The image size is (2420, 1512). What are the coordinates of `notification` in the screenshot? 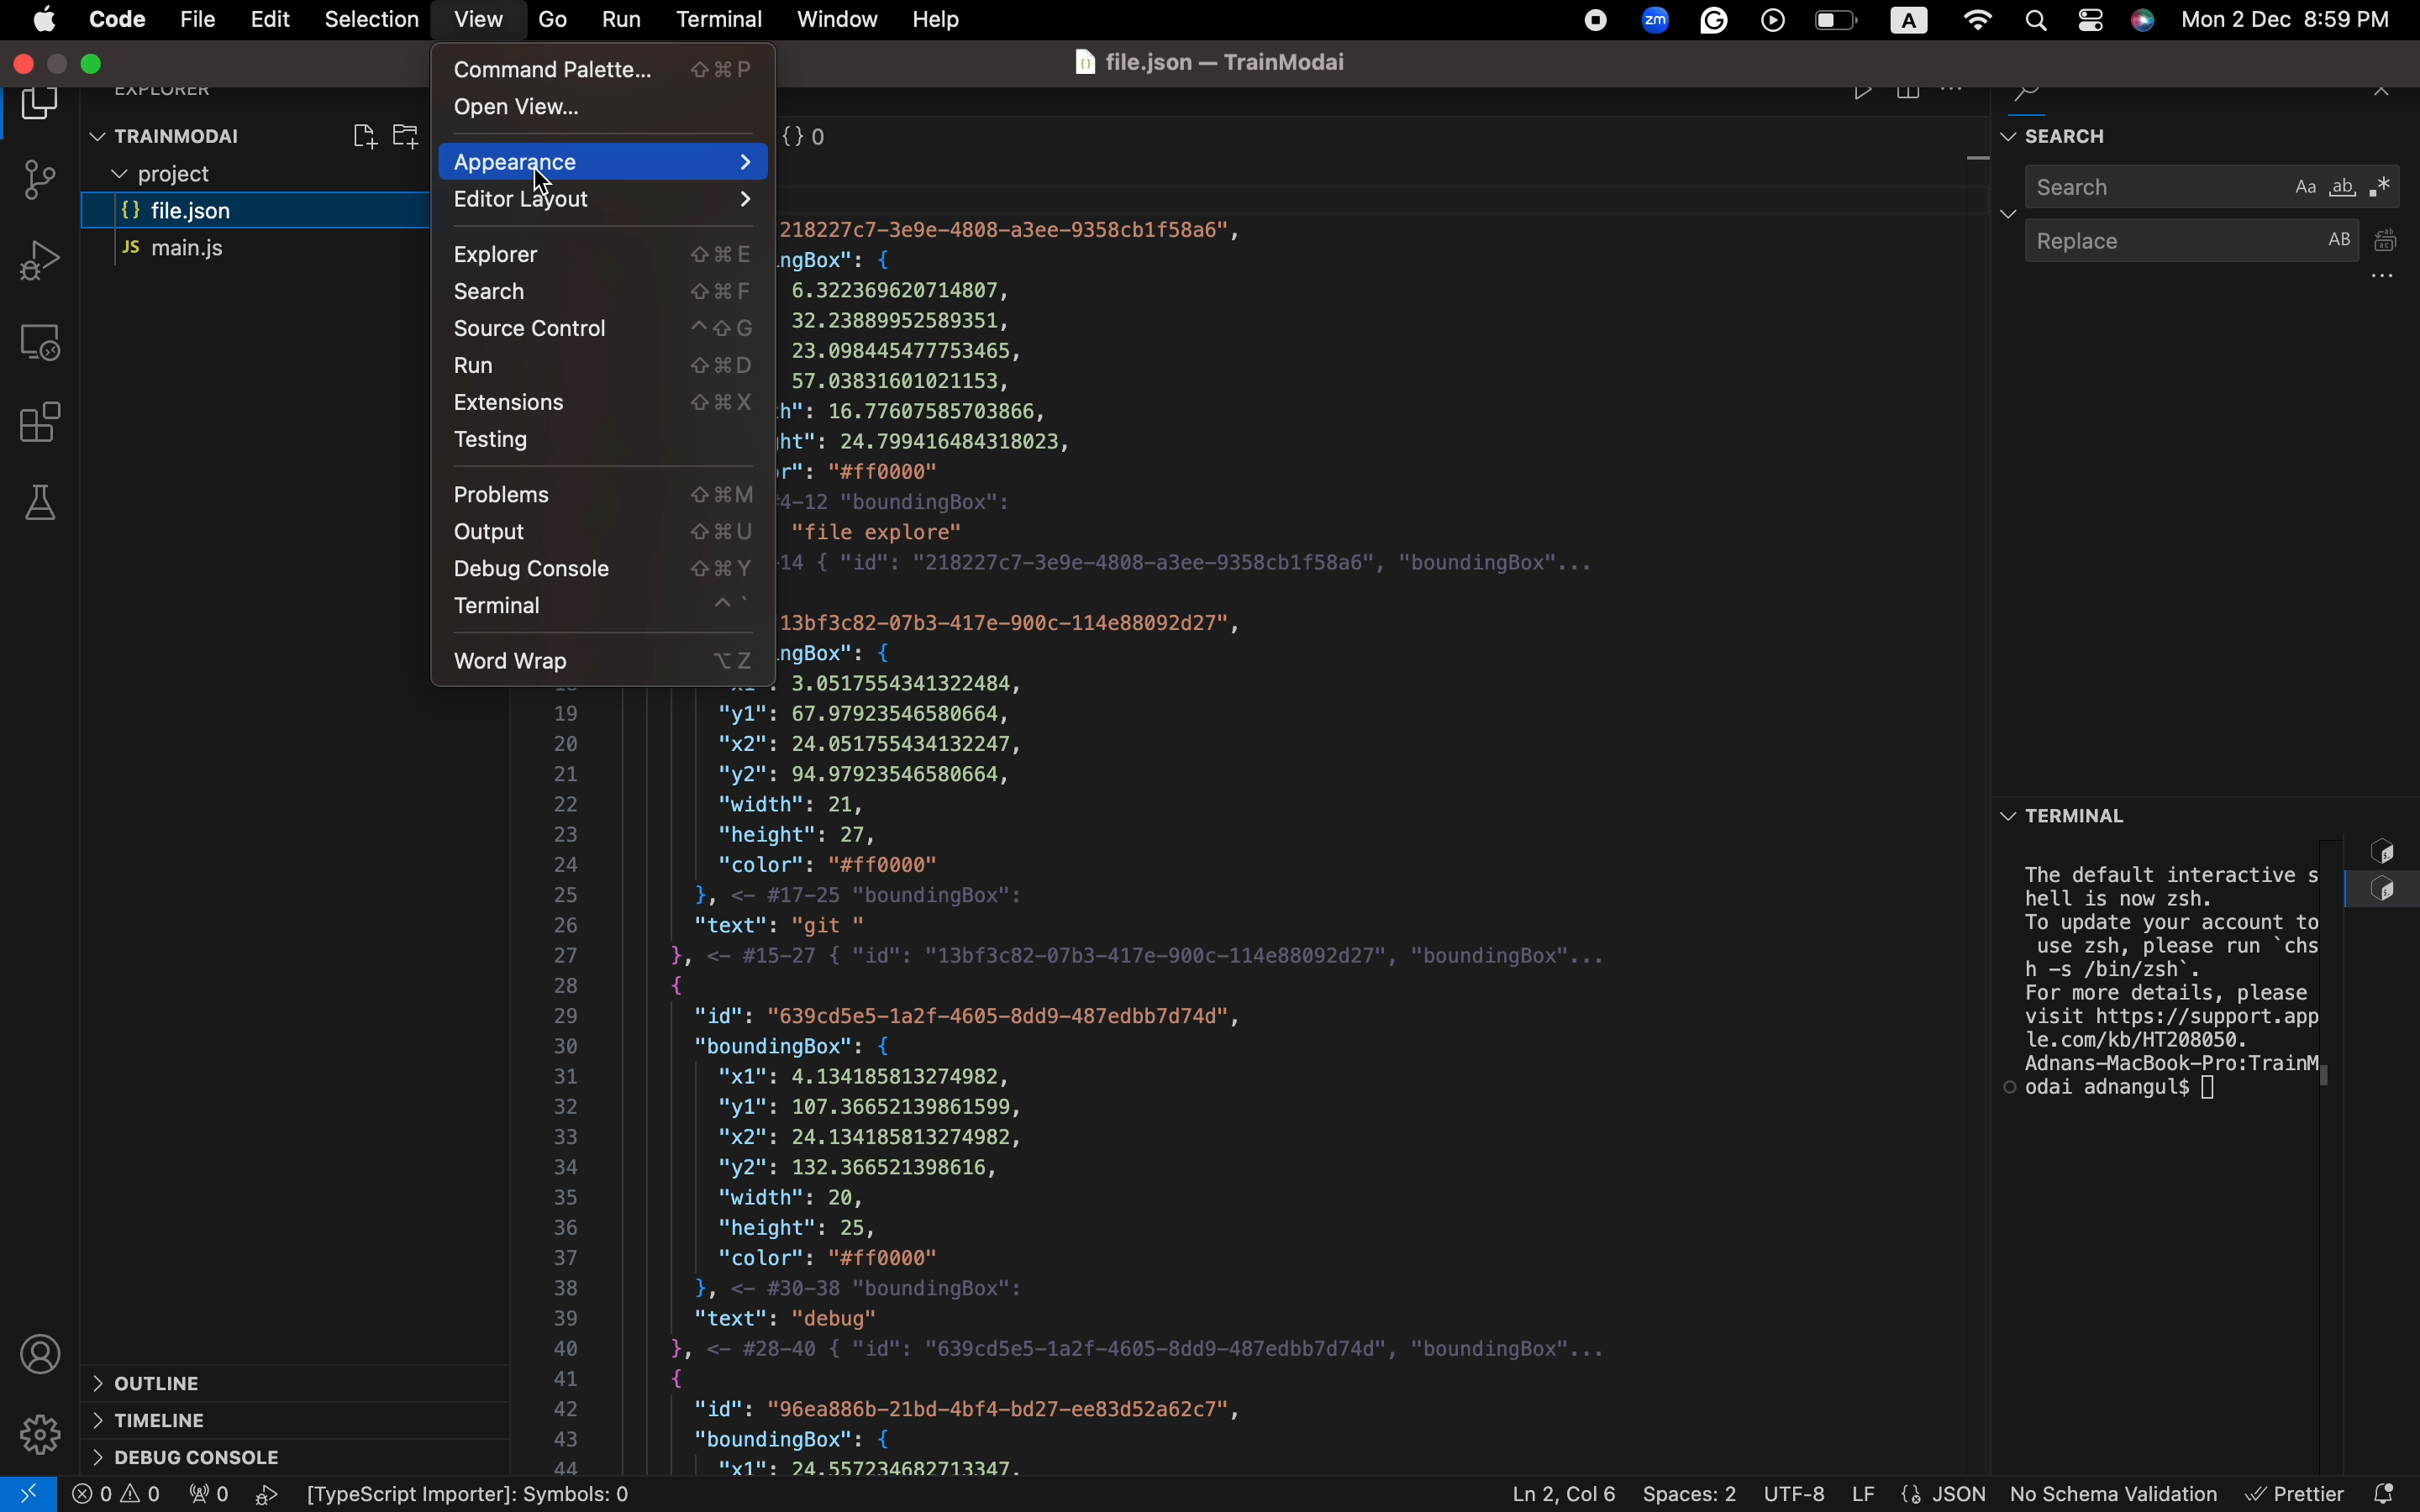 It's located at (2387, 1486).